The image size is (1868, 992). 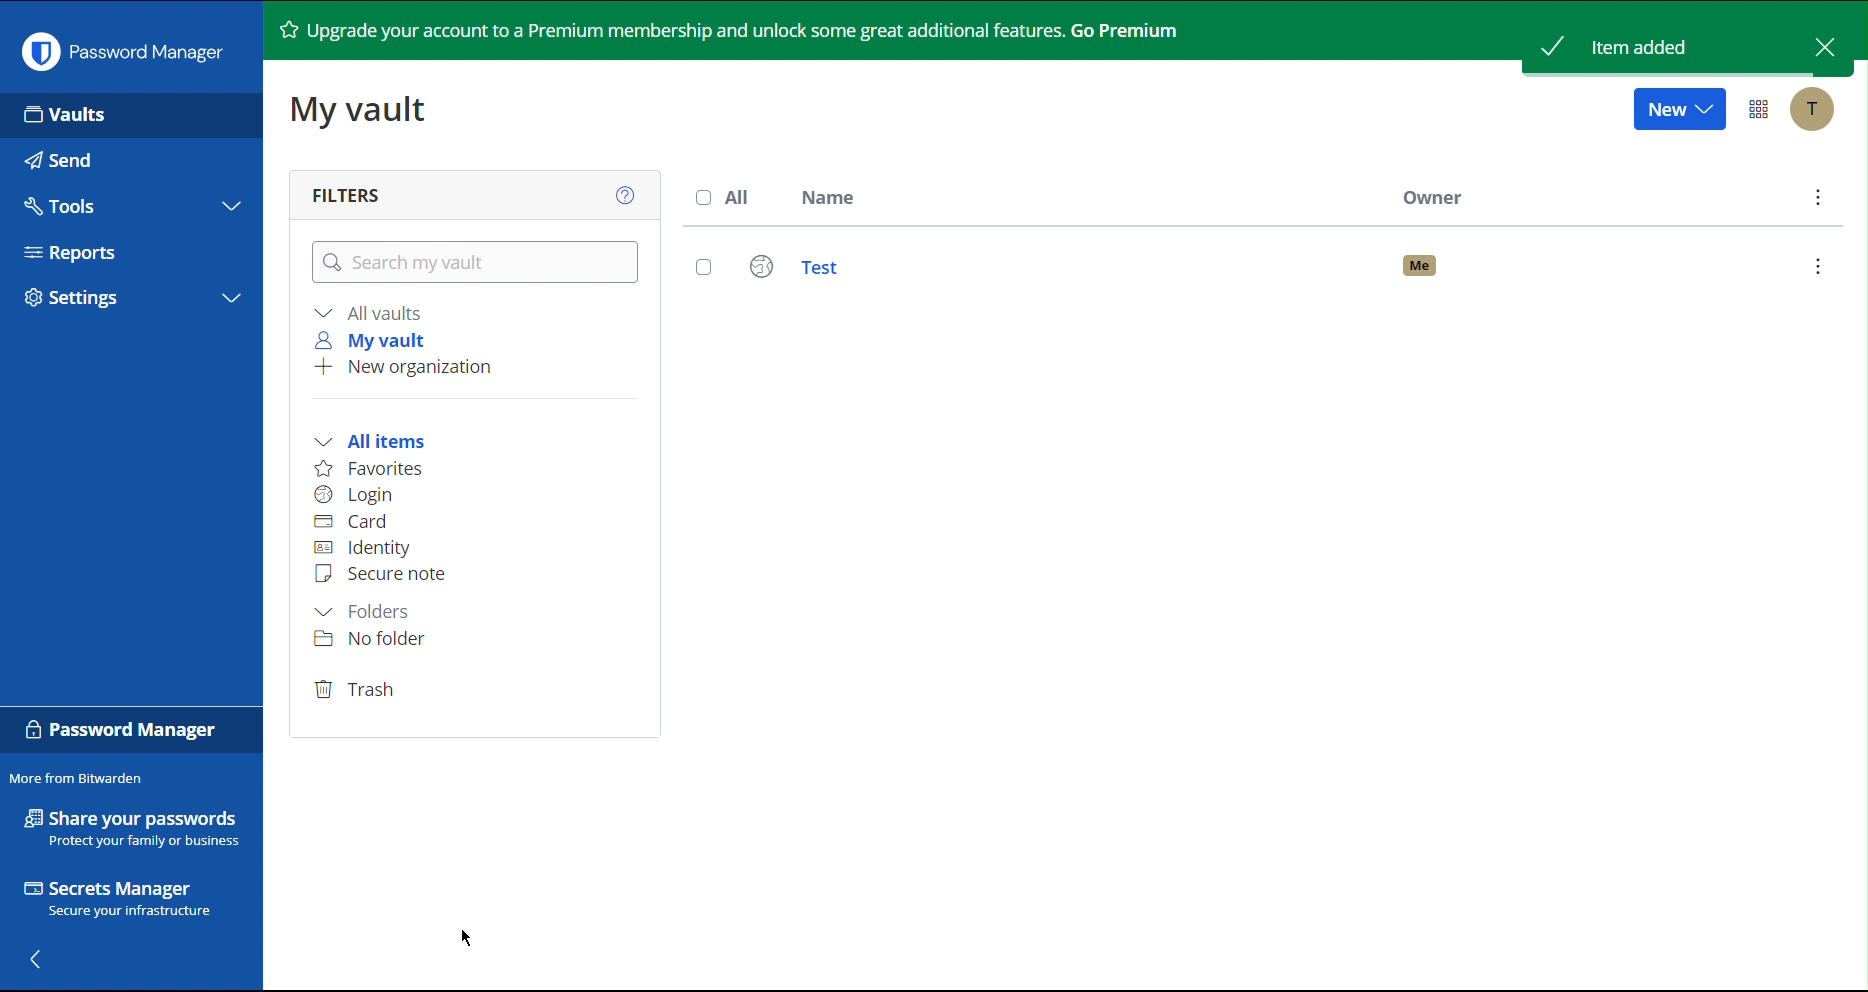 I want to click on Reports, so click(x=127, y=254).